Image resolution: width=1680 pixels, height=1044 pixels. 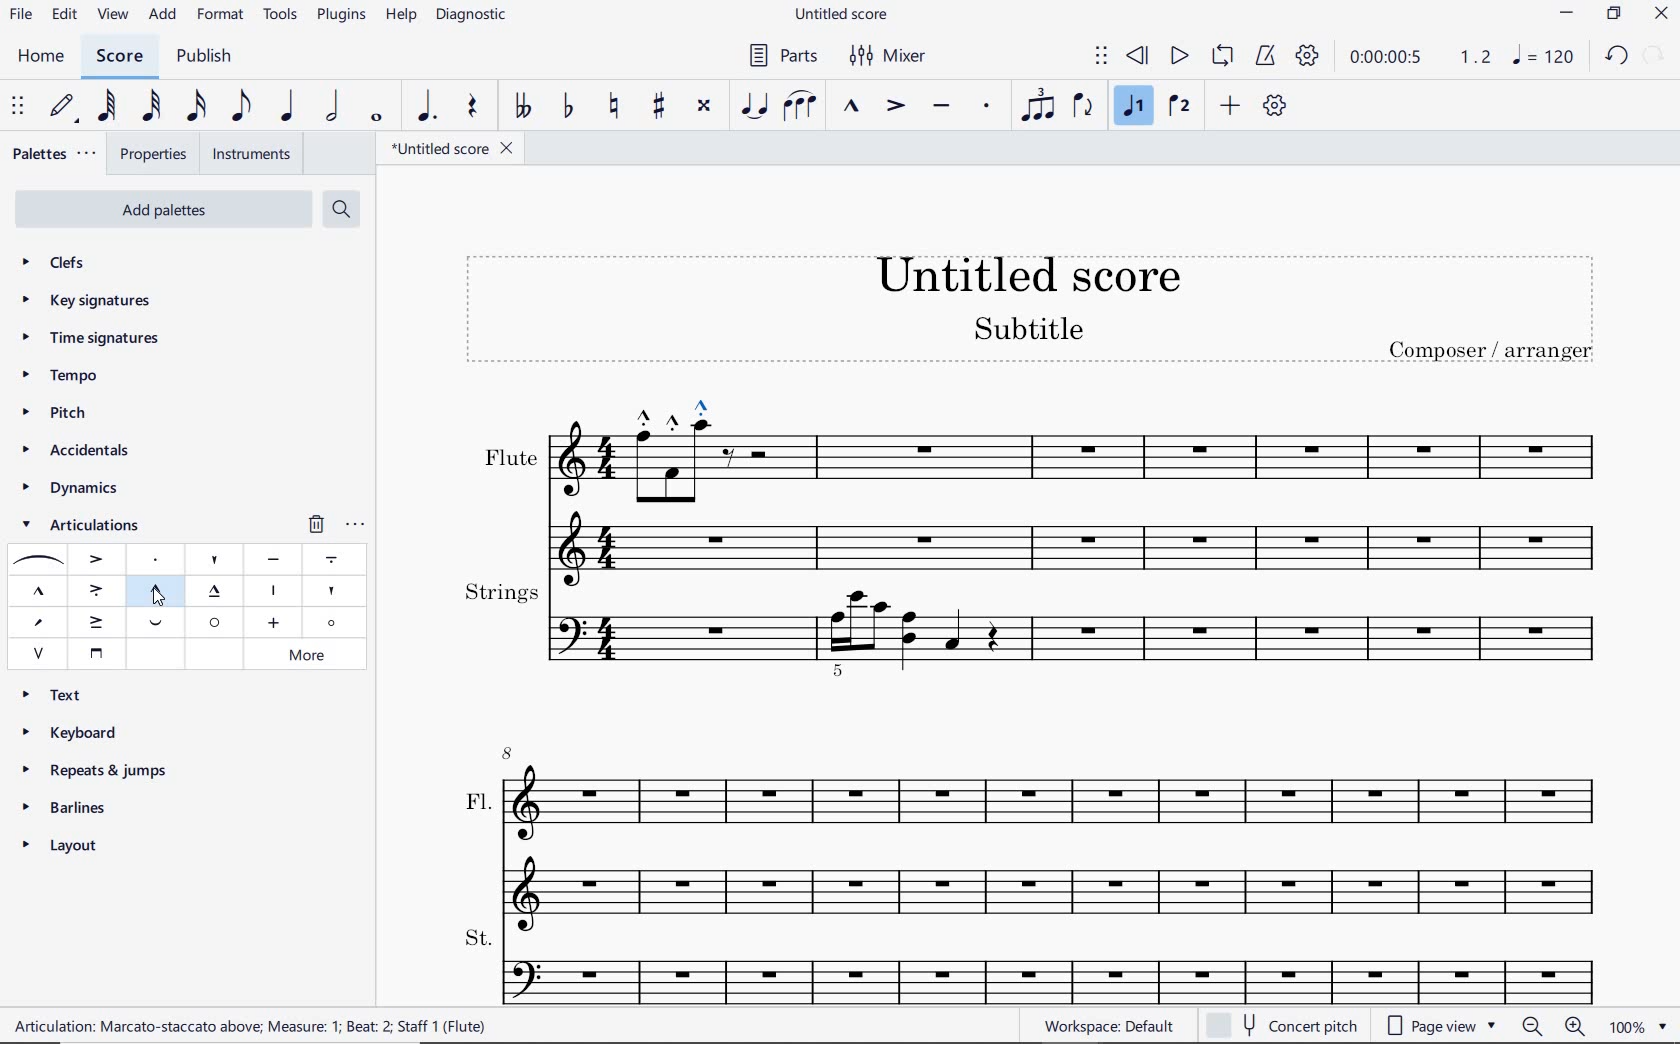 I want to click on HELP, so click(x=400, y=17).